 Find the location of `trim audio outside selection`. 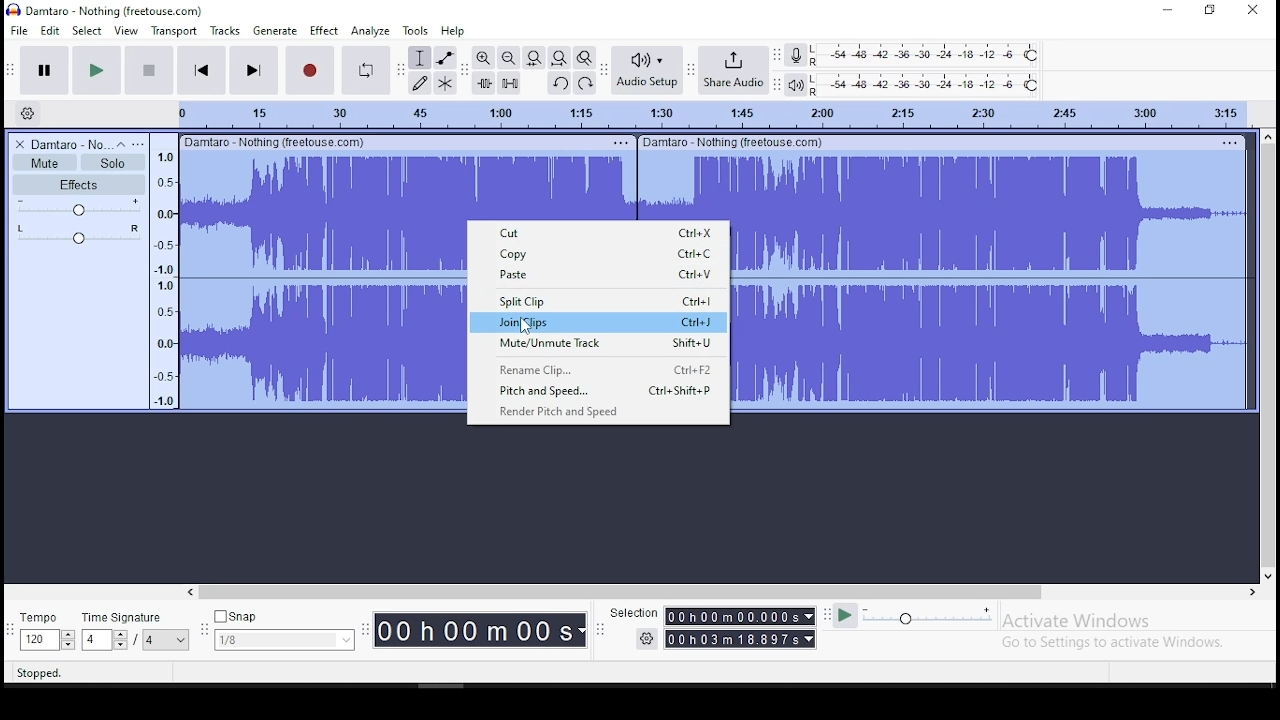

trim audio outside selection is located at coordinates (484, 83).